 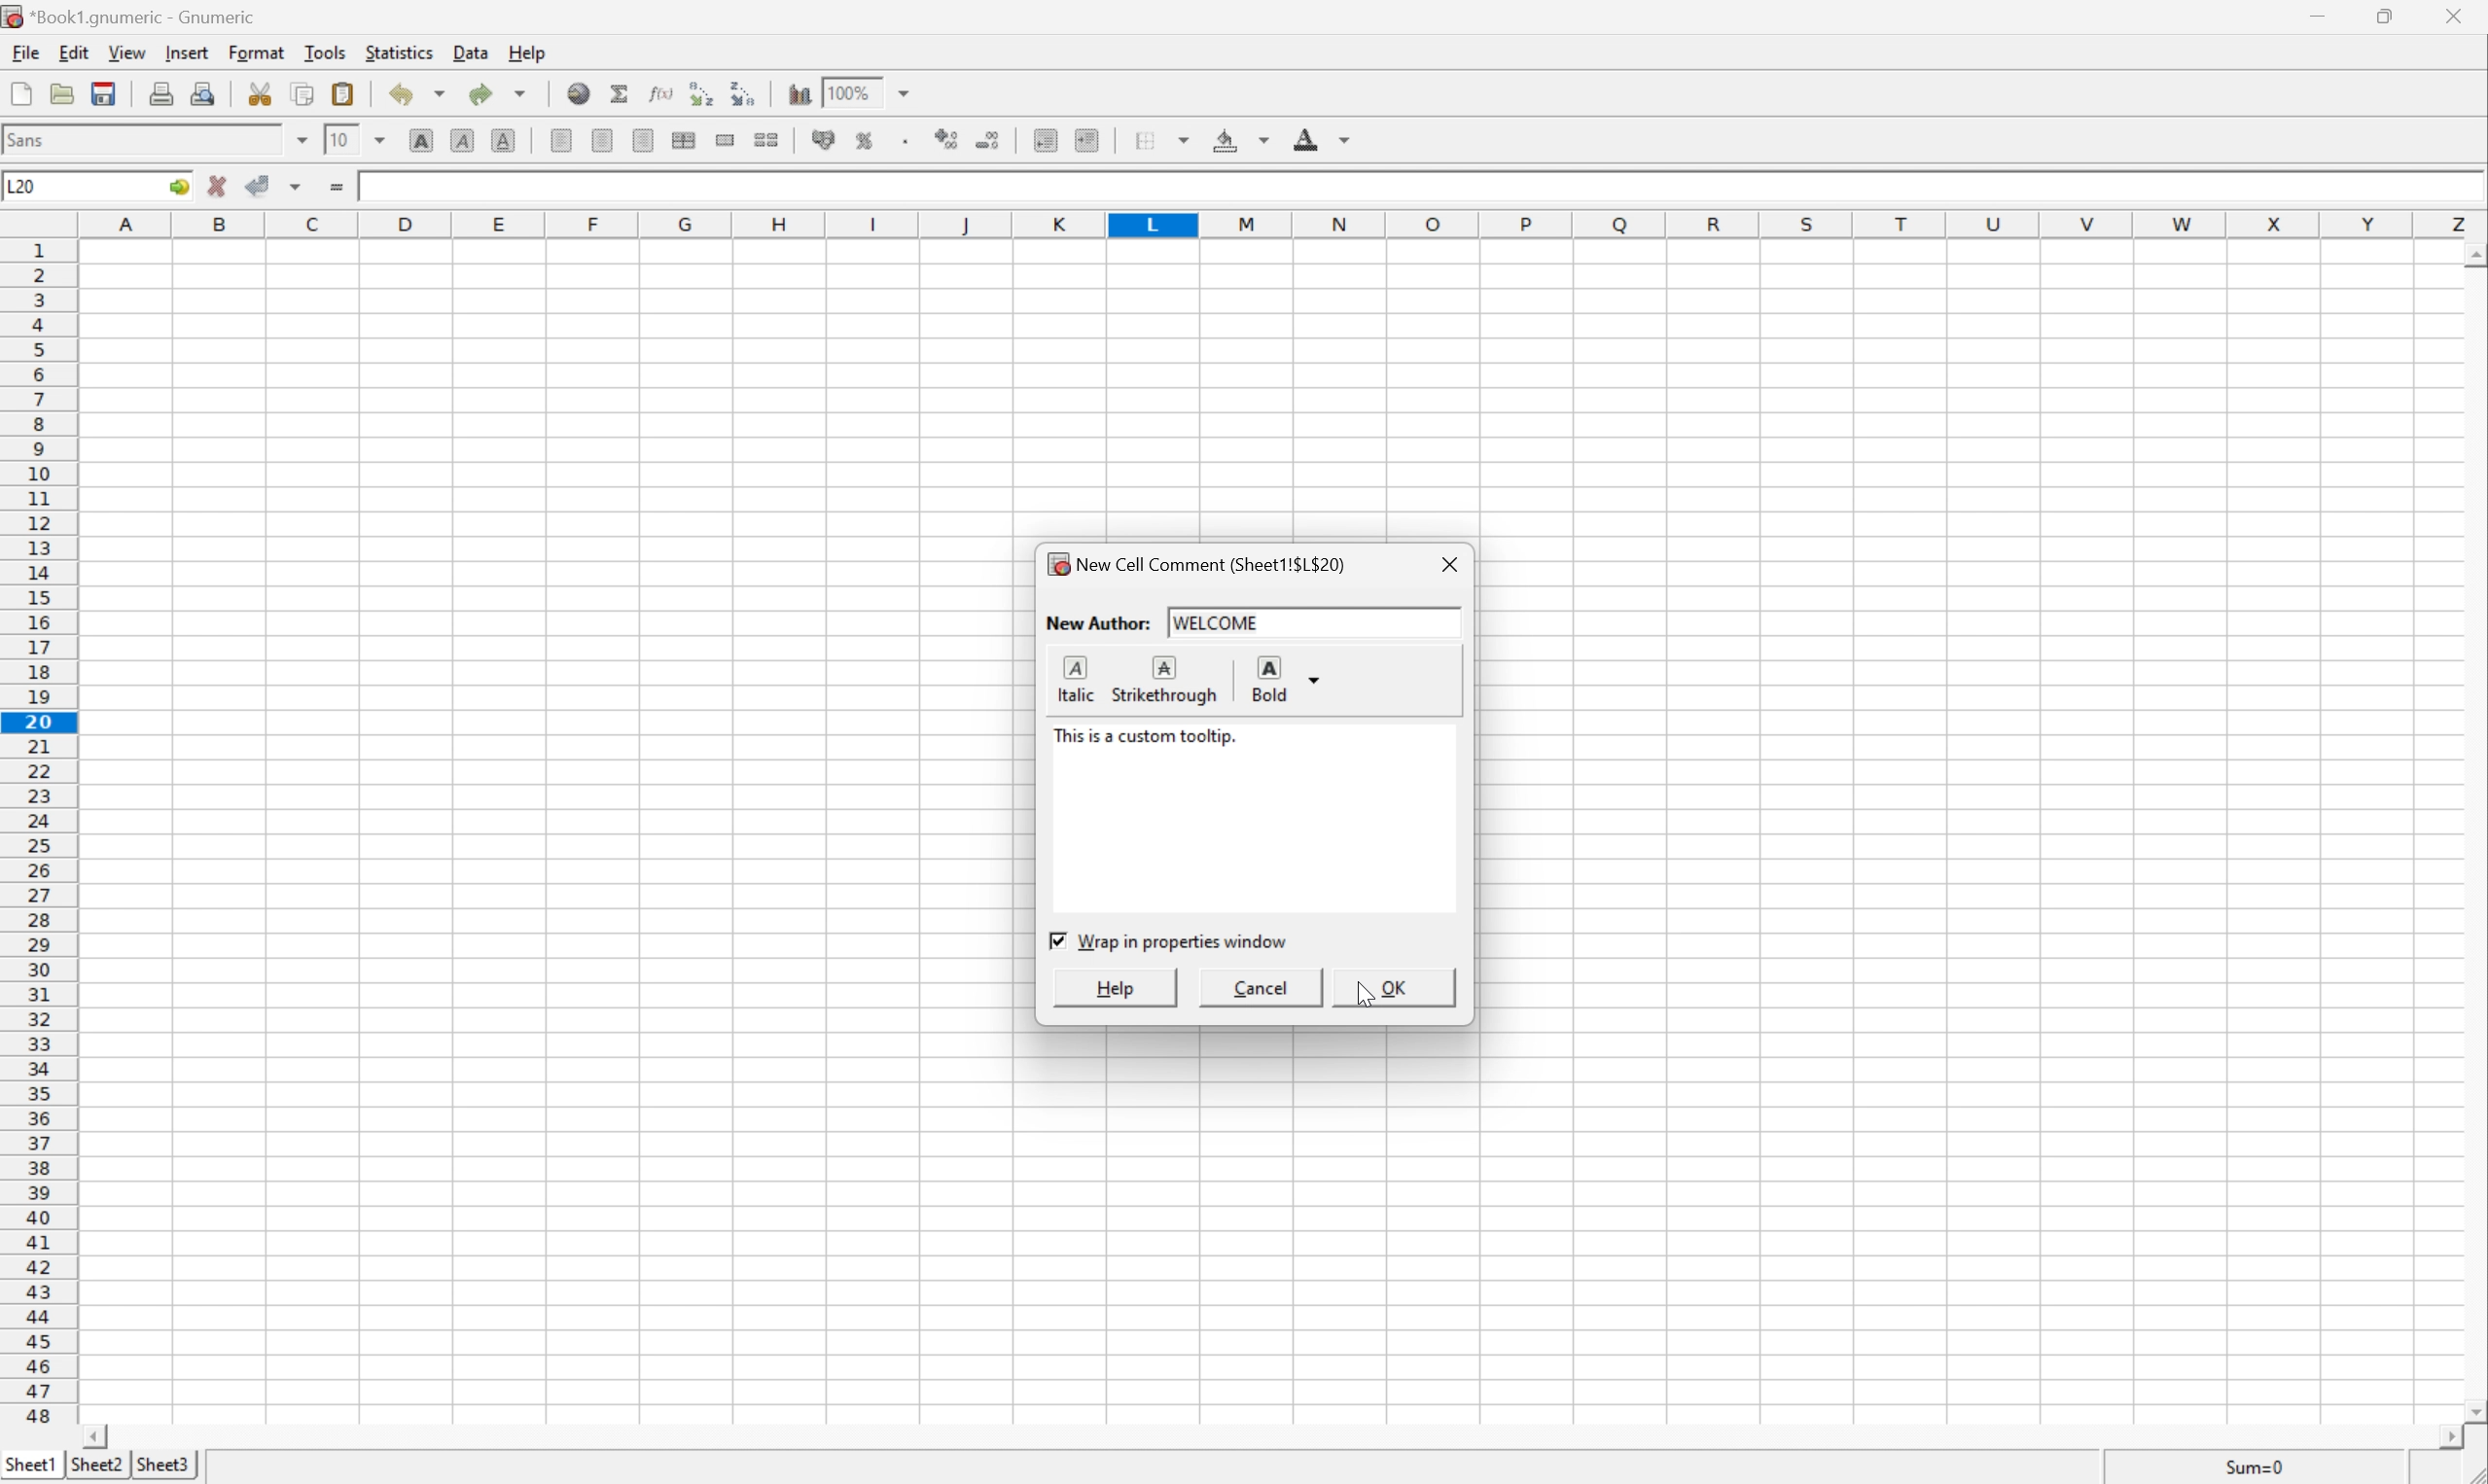 What do you see at coordinates (345, 93) in the screenshot?
I see `Paste clipboard` at bounding box center [345, 93].